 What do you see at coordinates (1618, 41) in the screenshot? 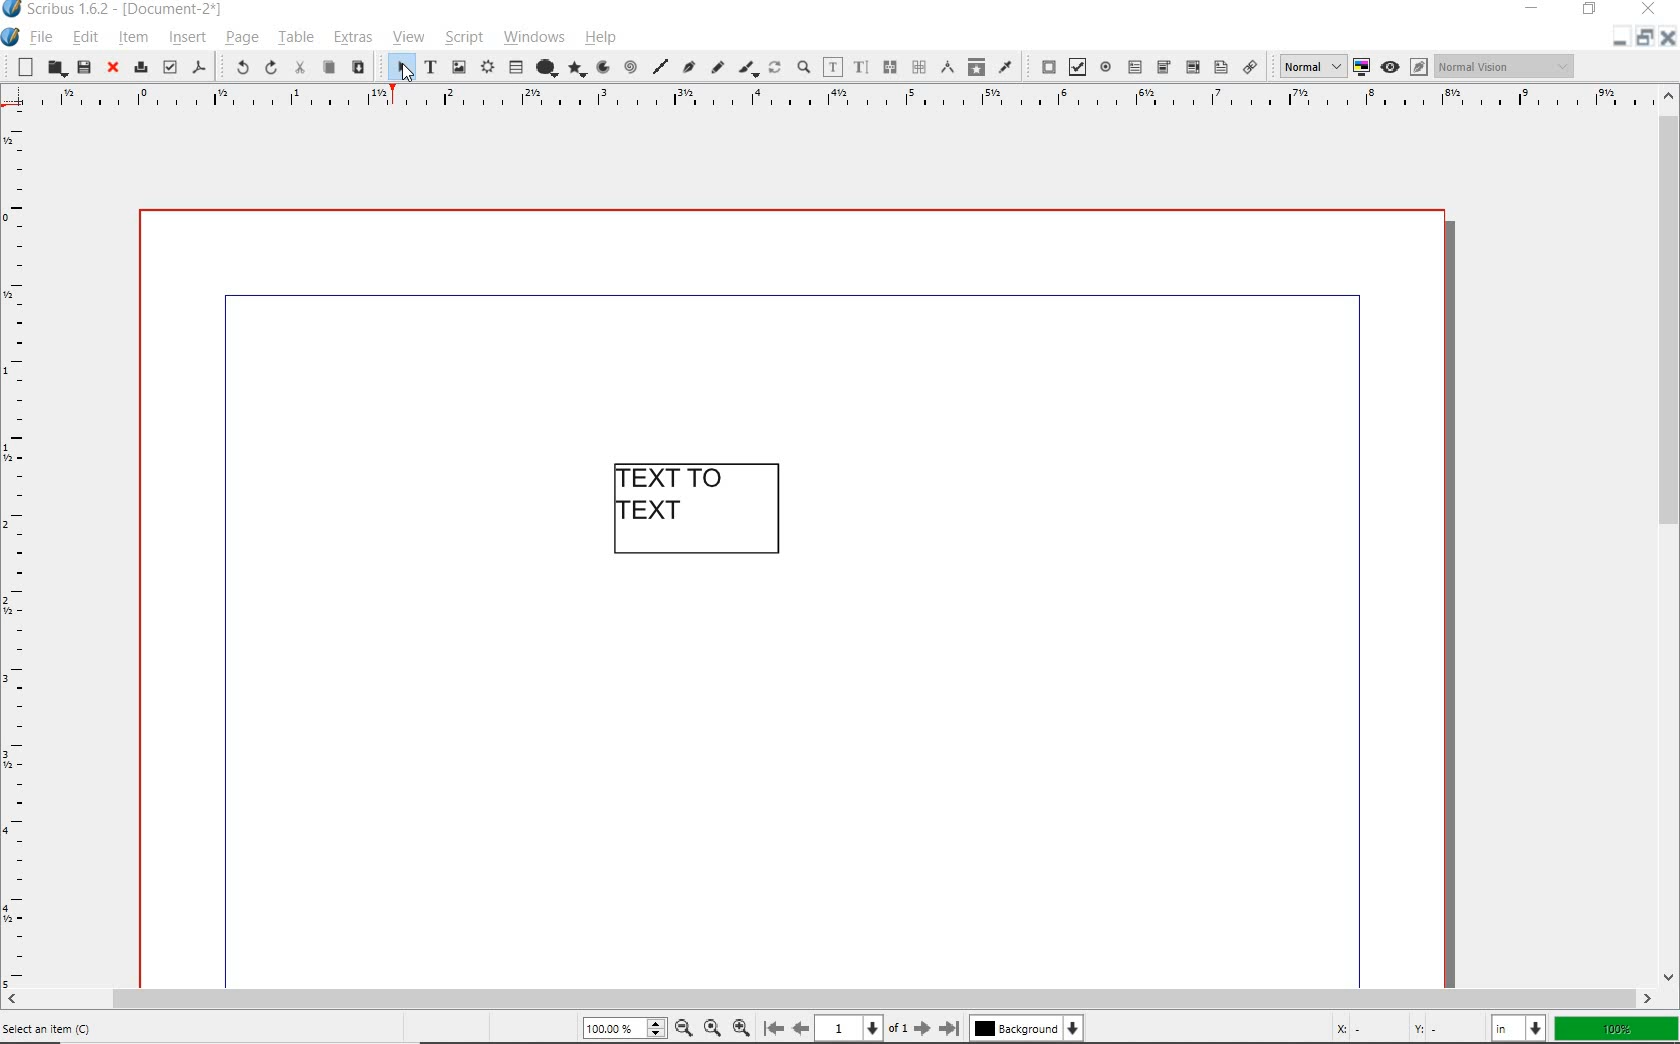
I see `minimize` at bounding box center [1618, 41].